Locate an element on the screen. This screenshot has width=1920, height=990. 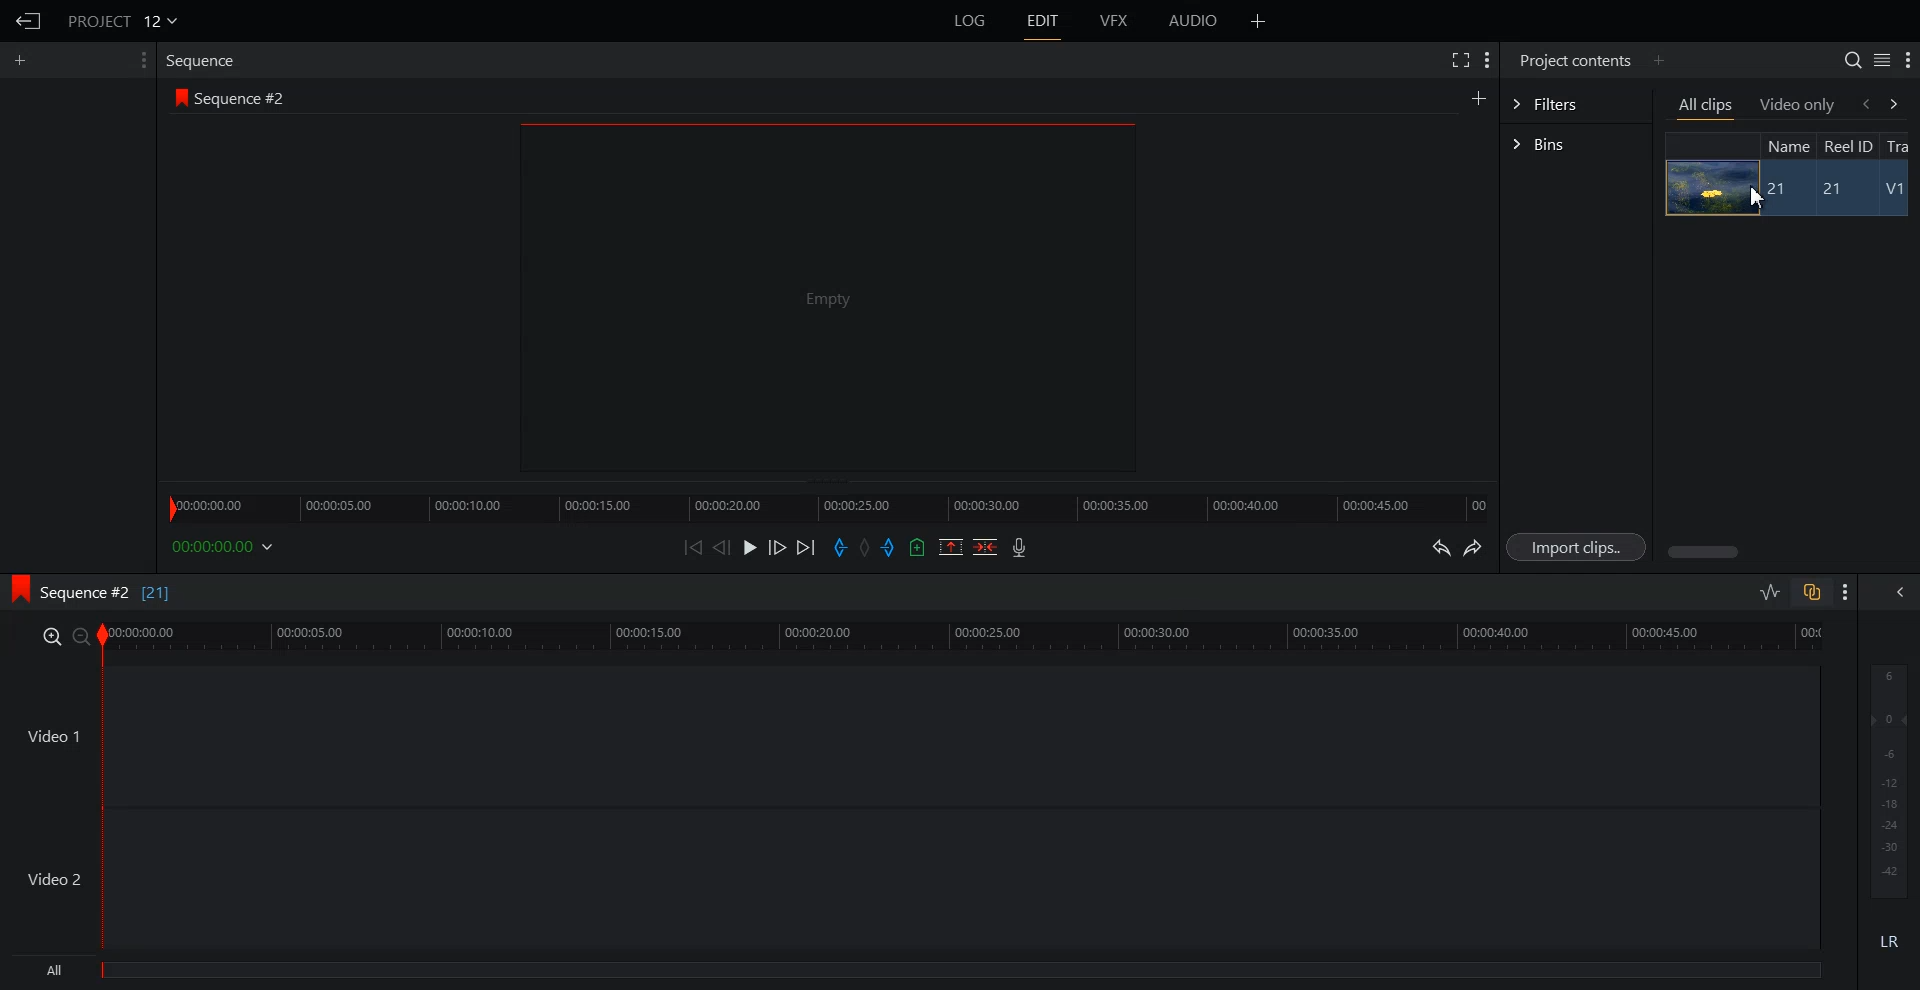
Add panel is located at coordinates (1258, 21).